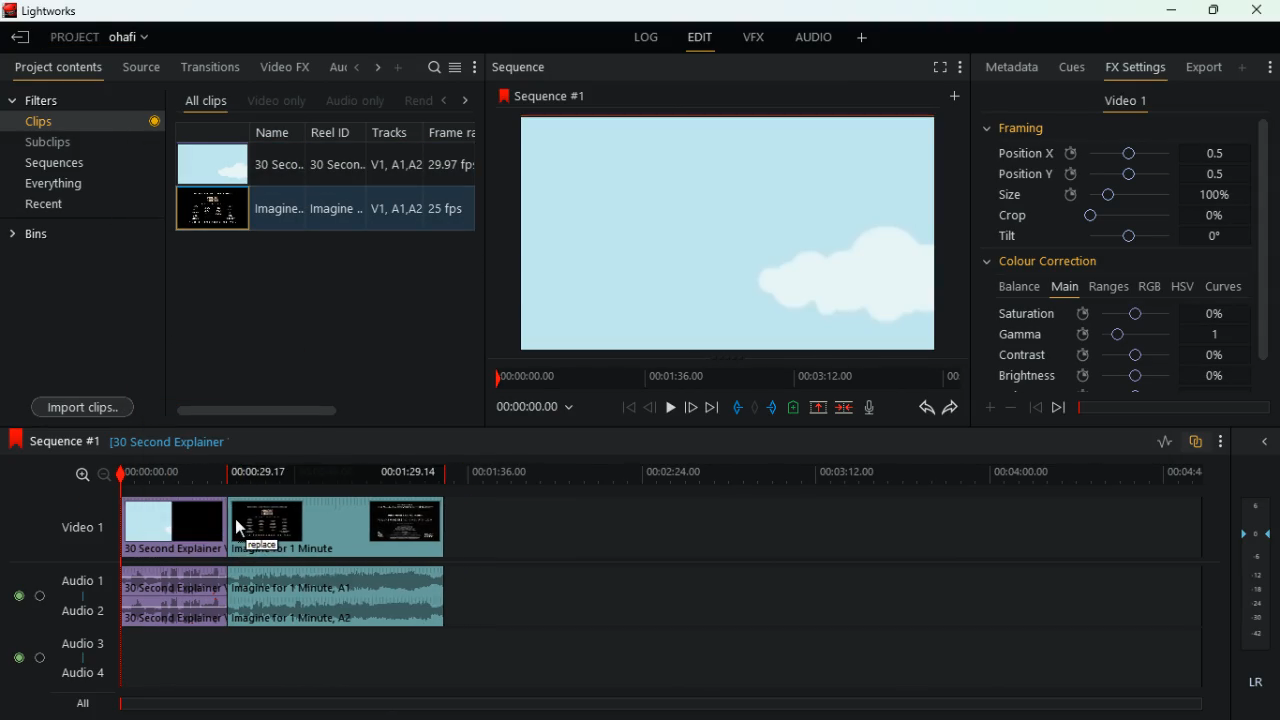 The height and width of the screenshot is (720, 1280). Describe the element at coordinates (1115, 194) in the screenshot. I see `size` at that location.